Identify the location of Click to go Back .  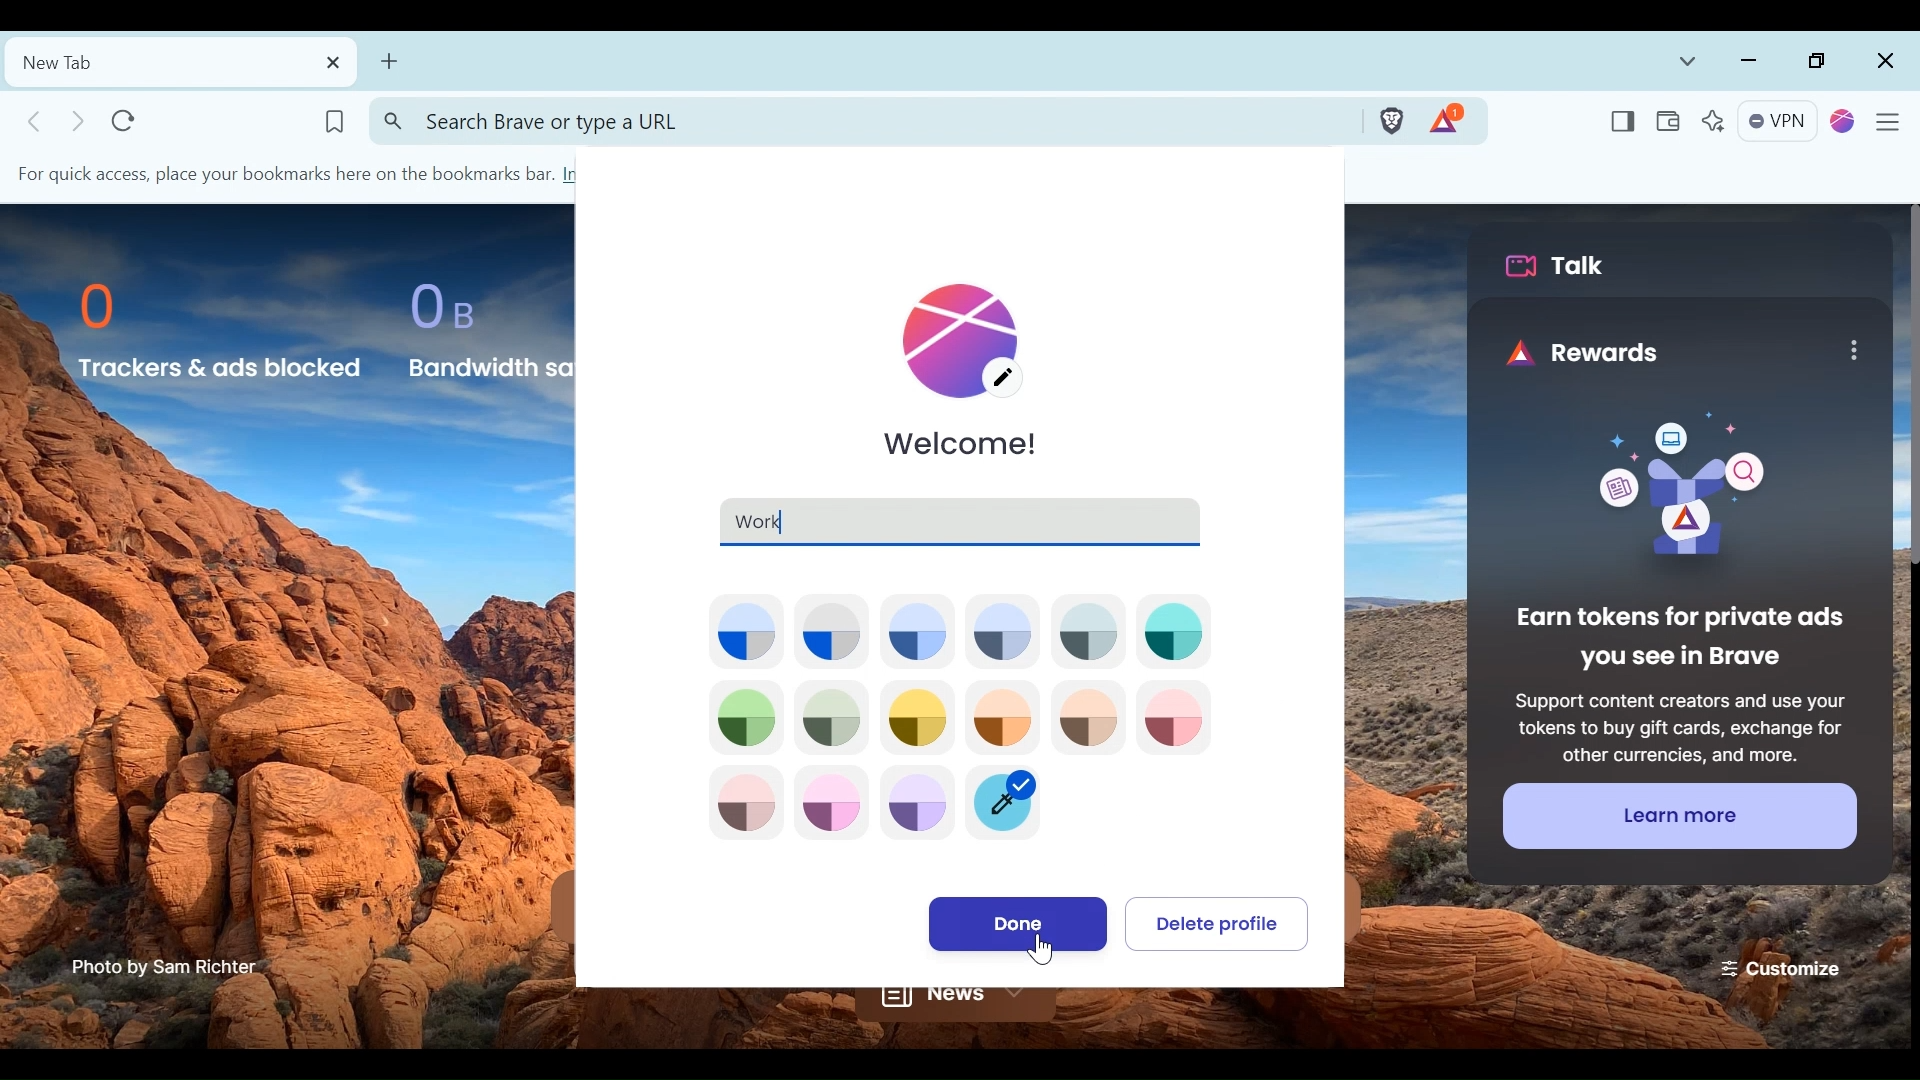
(37, 120).